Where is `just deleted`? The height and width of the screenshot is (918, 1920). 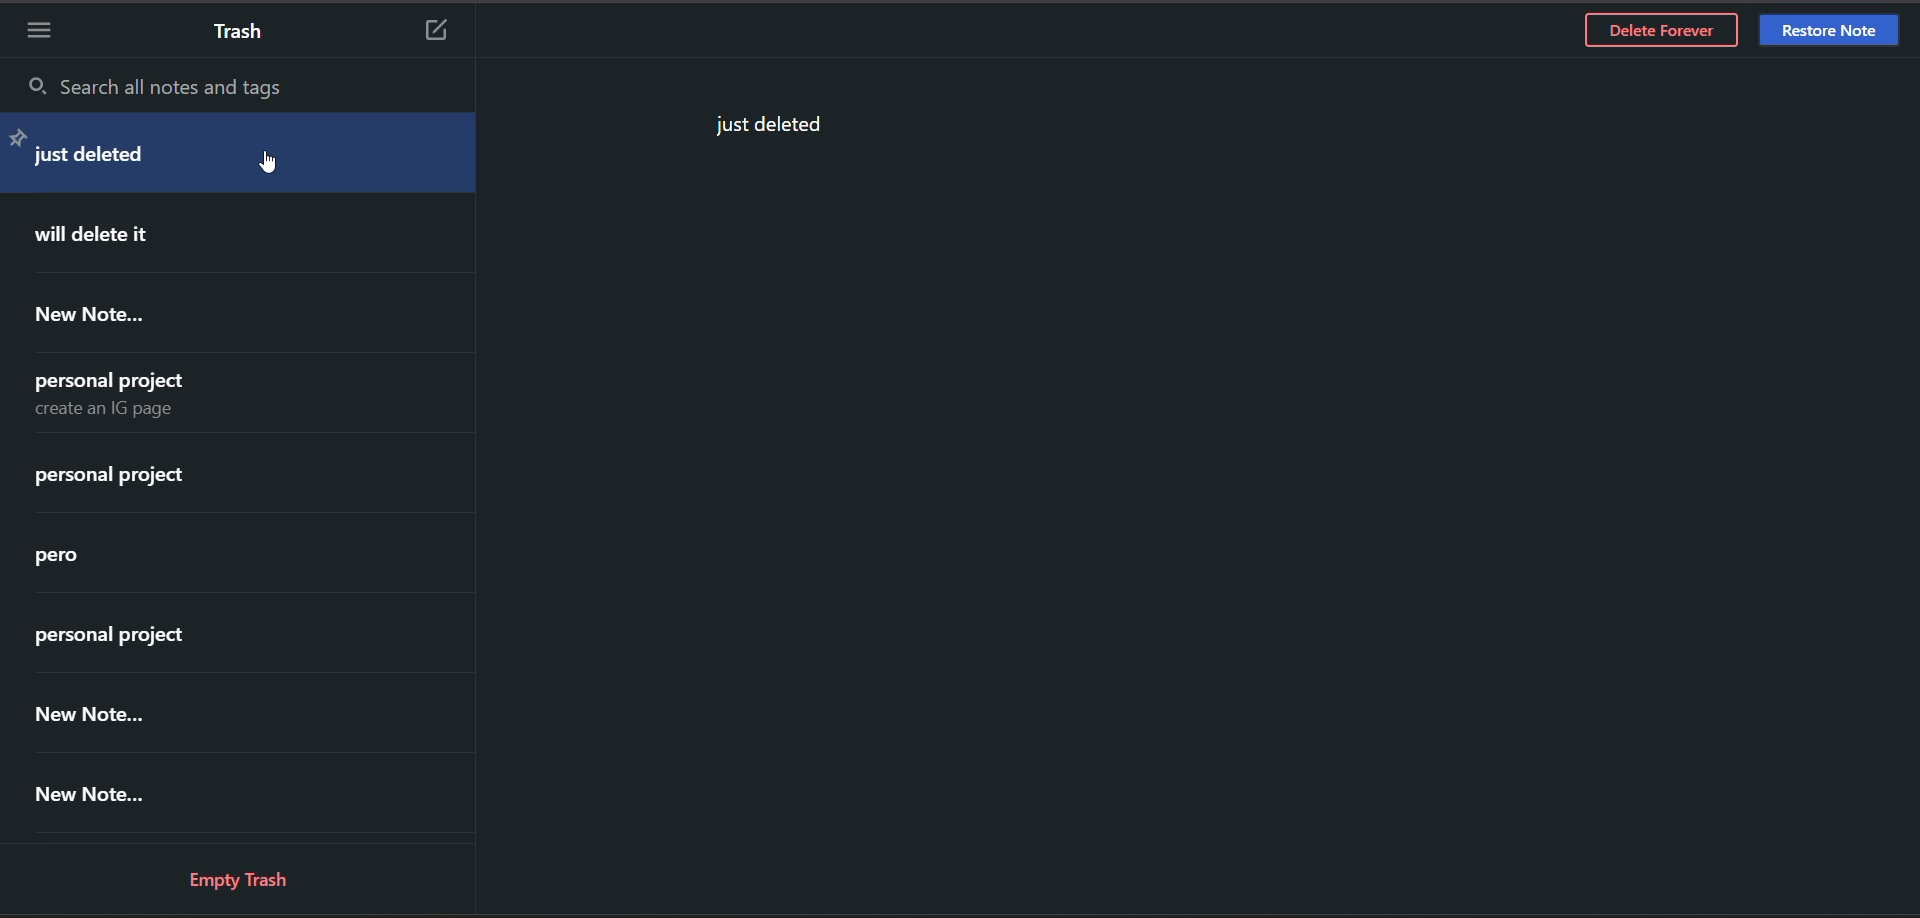
just deleted is located at coordinates (763, 126).